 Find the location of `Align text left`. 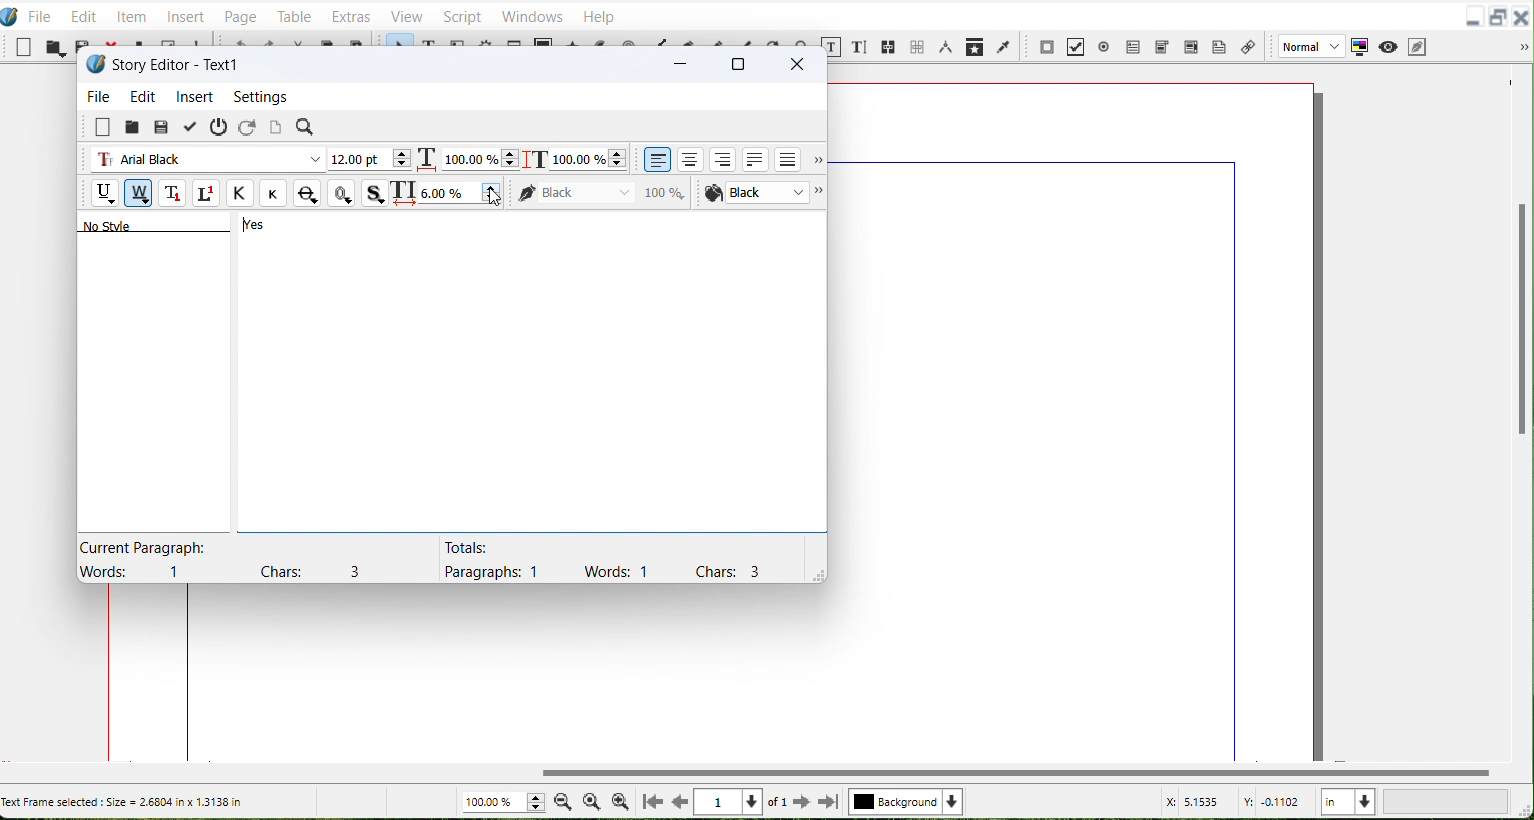

Align text left is located at coordinates (654, 160).